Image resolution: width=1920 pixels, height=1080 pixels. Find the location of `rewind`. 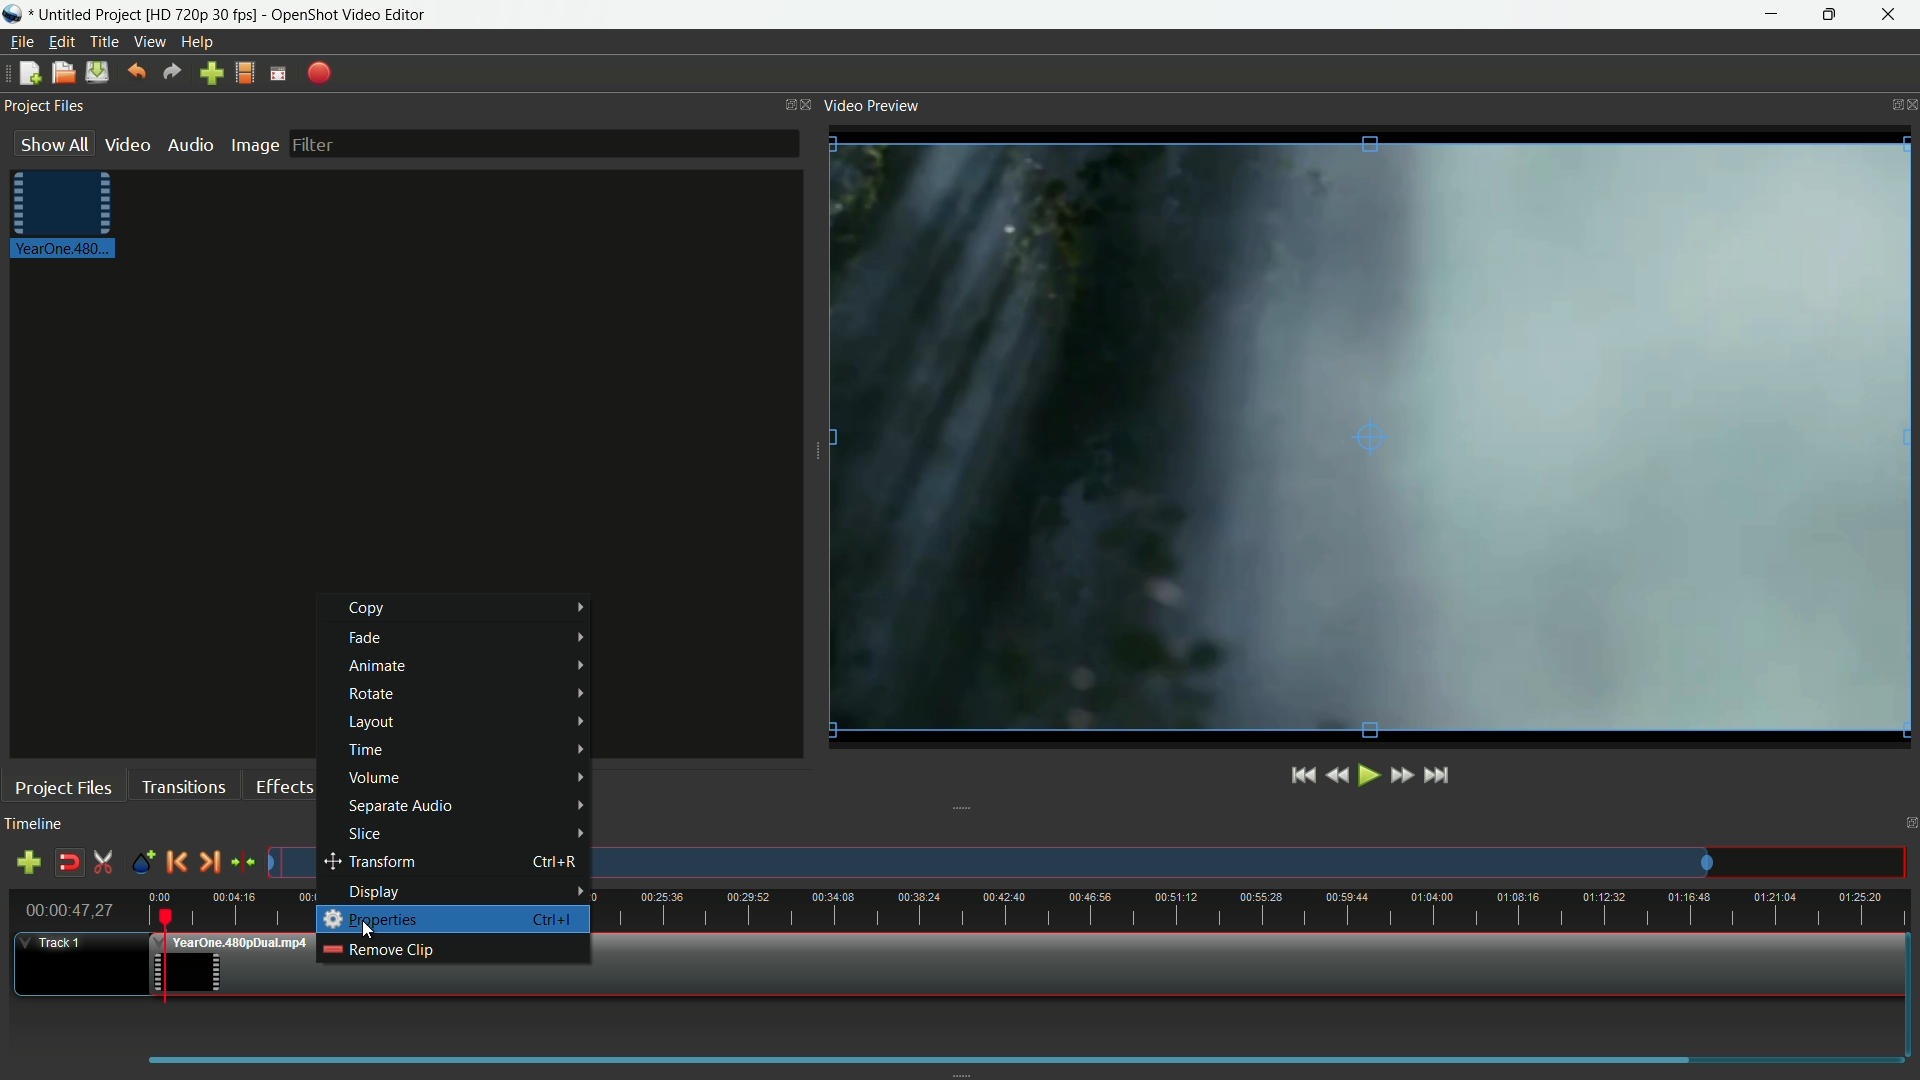

rewind is located at coordinates (1338, 776).